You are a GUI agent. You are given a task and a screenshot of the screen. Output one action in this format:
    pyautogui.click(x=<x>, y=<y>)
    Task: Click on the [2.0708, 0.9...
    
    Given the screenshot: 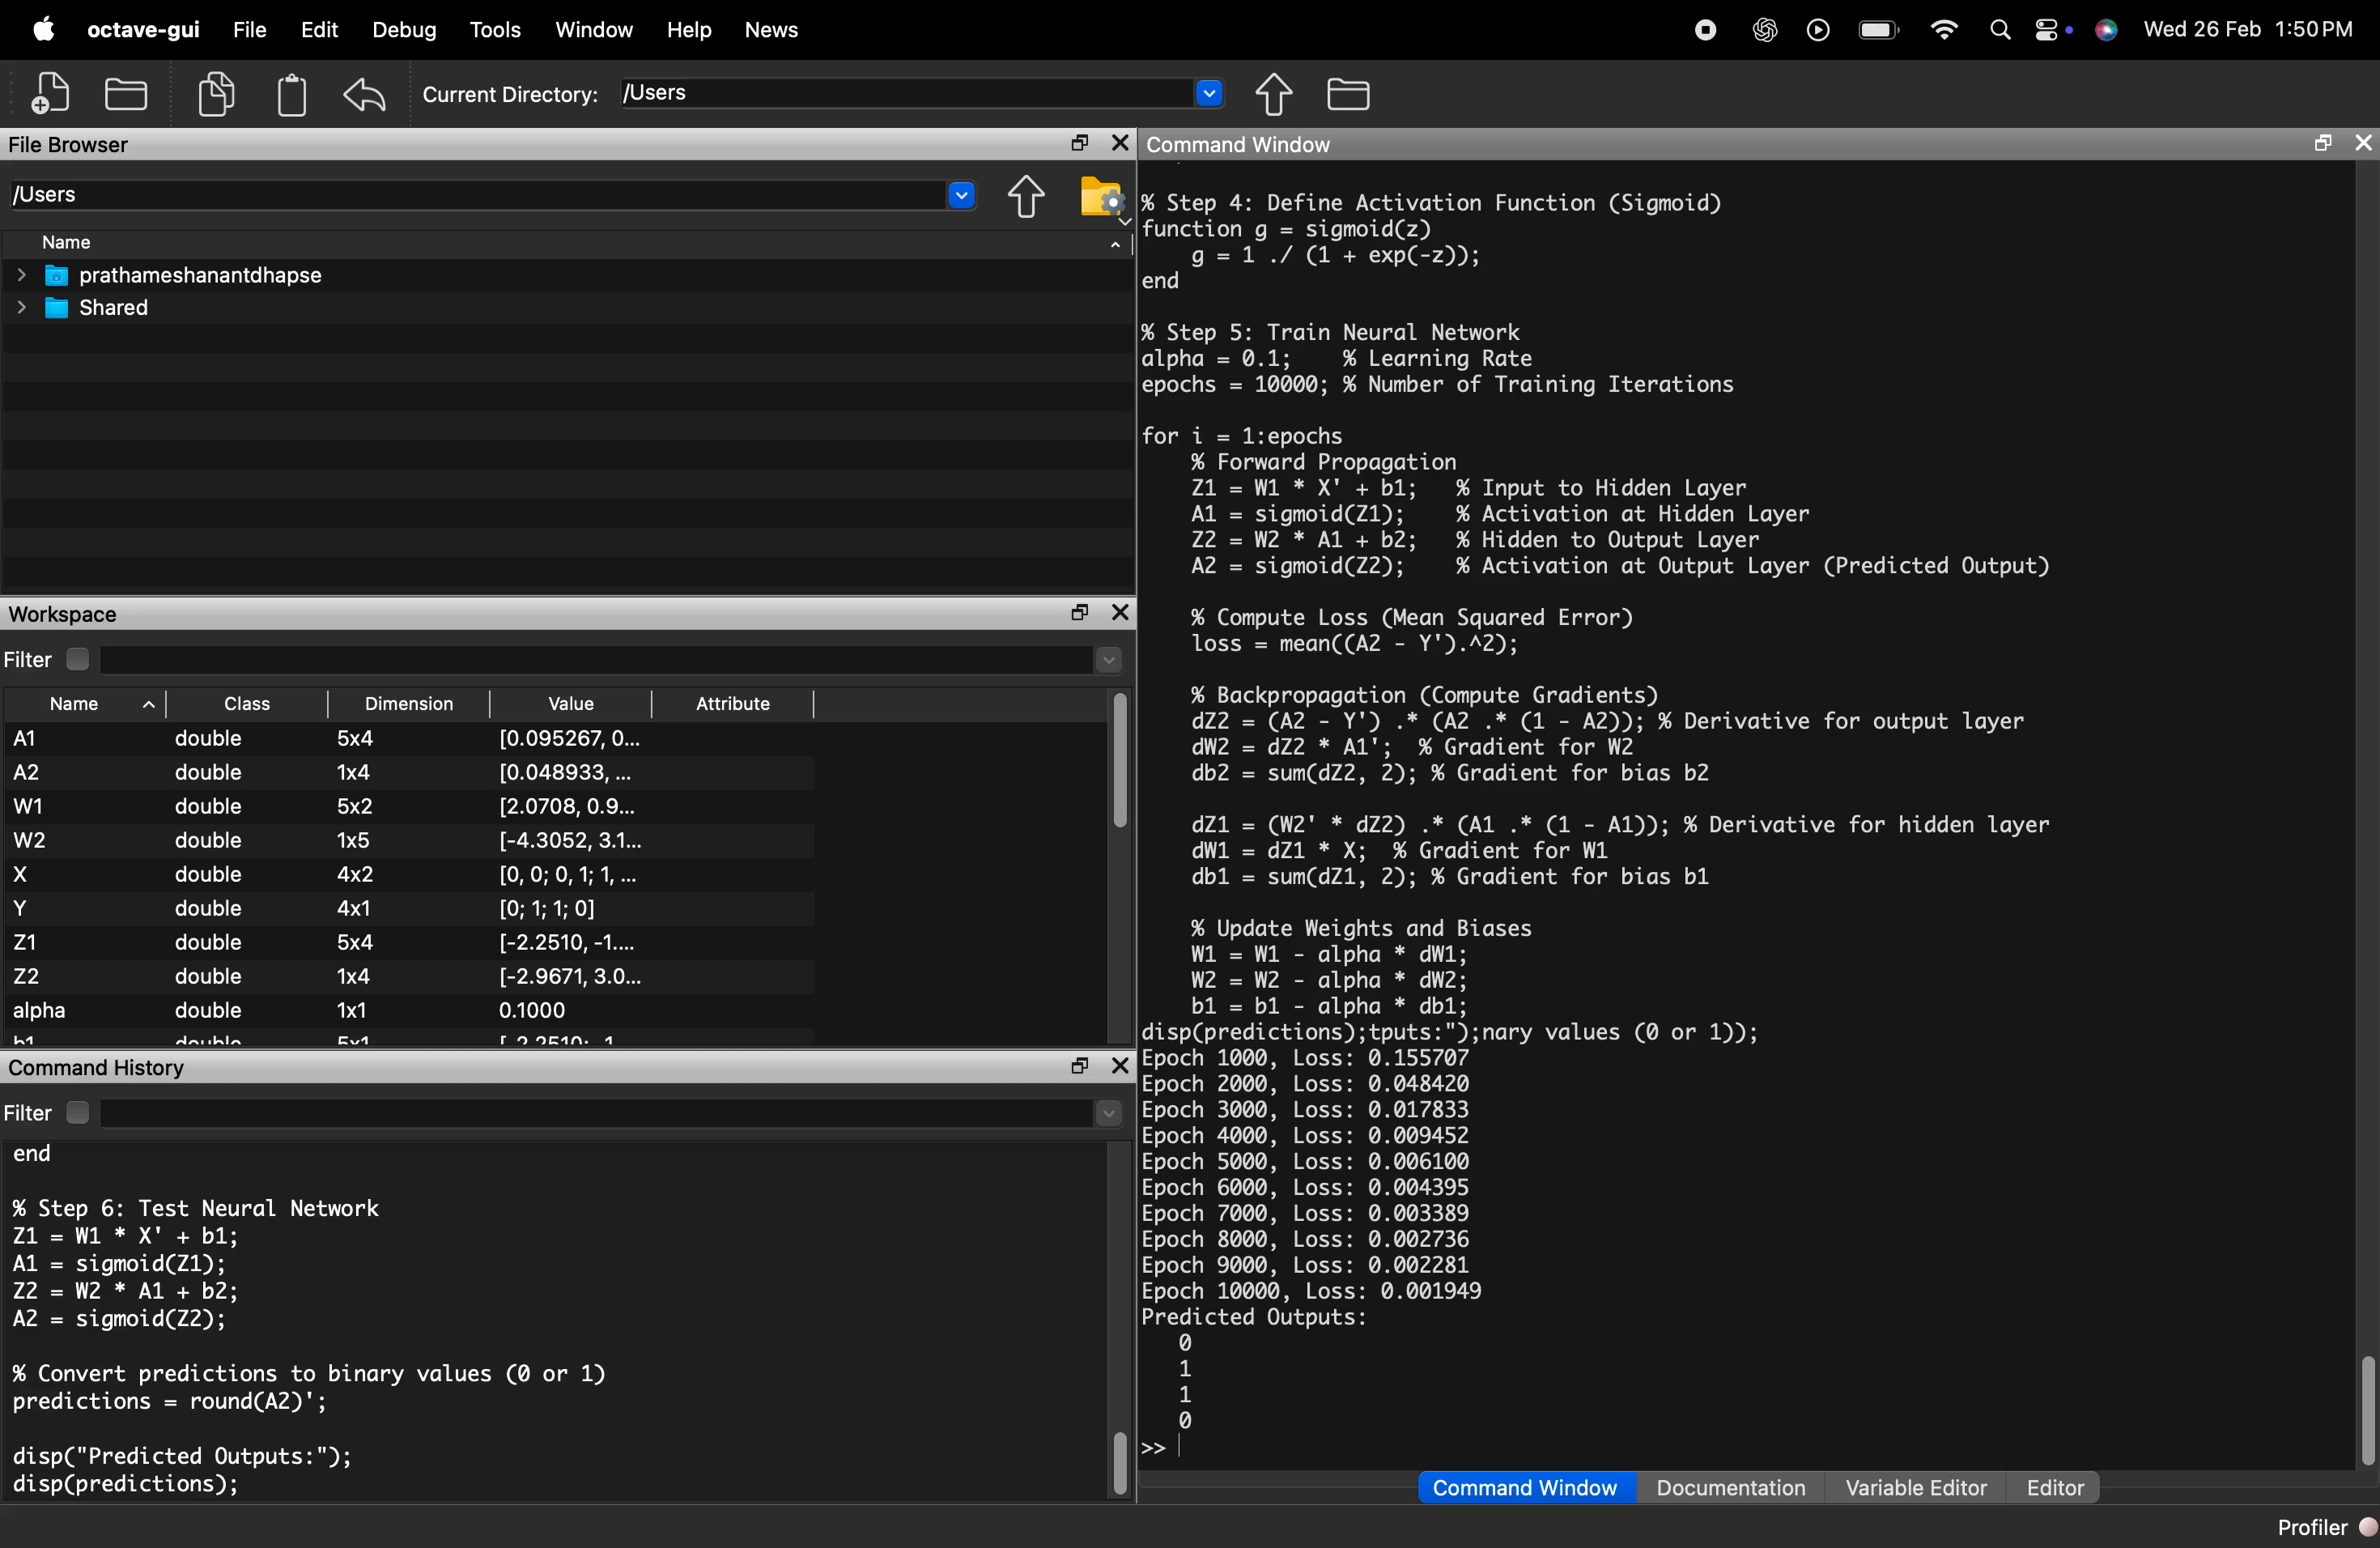 What is the action you would take?
    pyautogui.click(x=572, y=805)
    